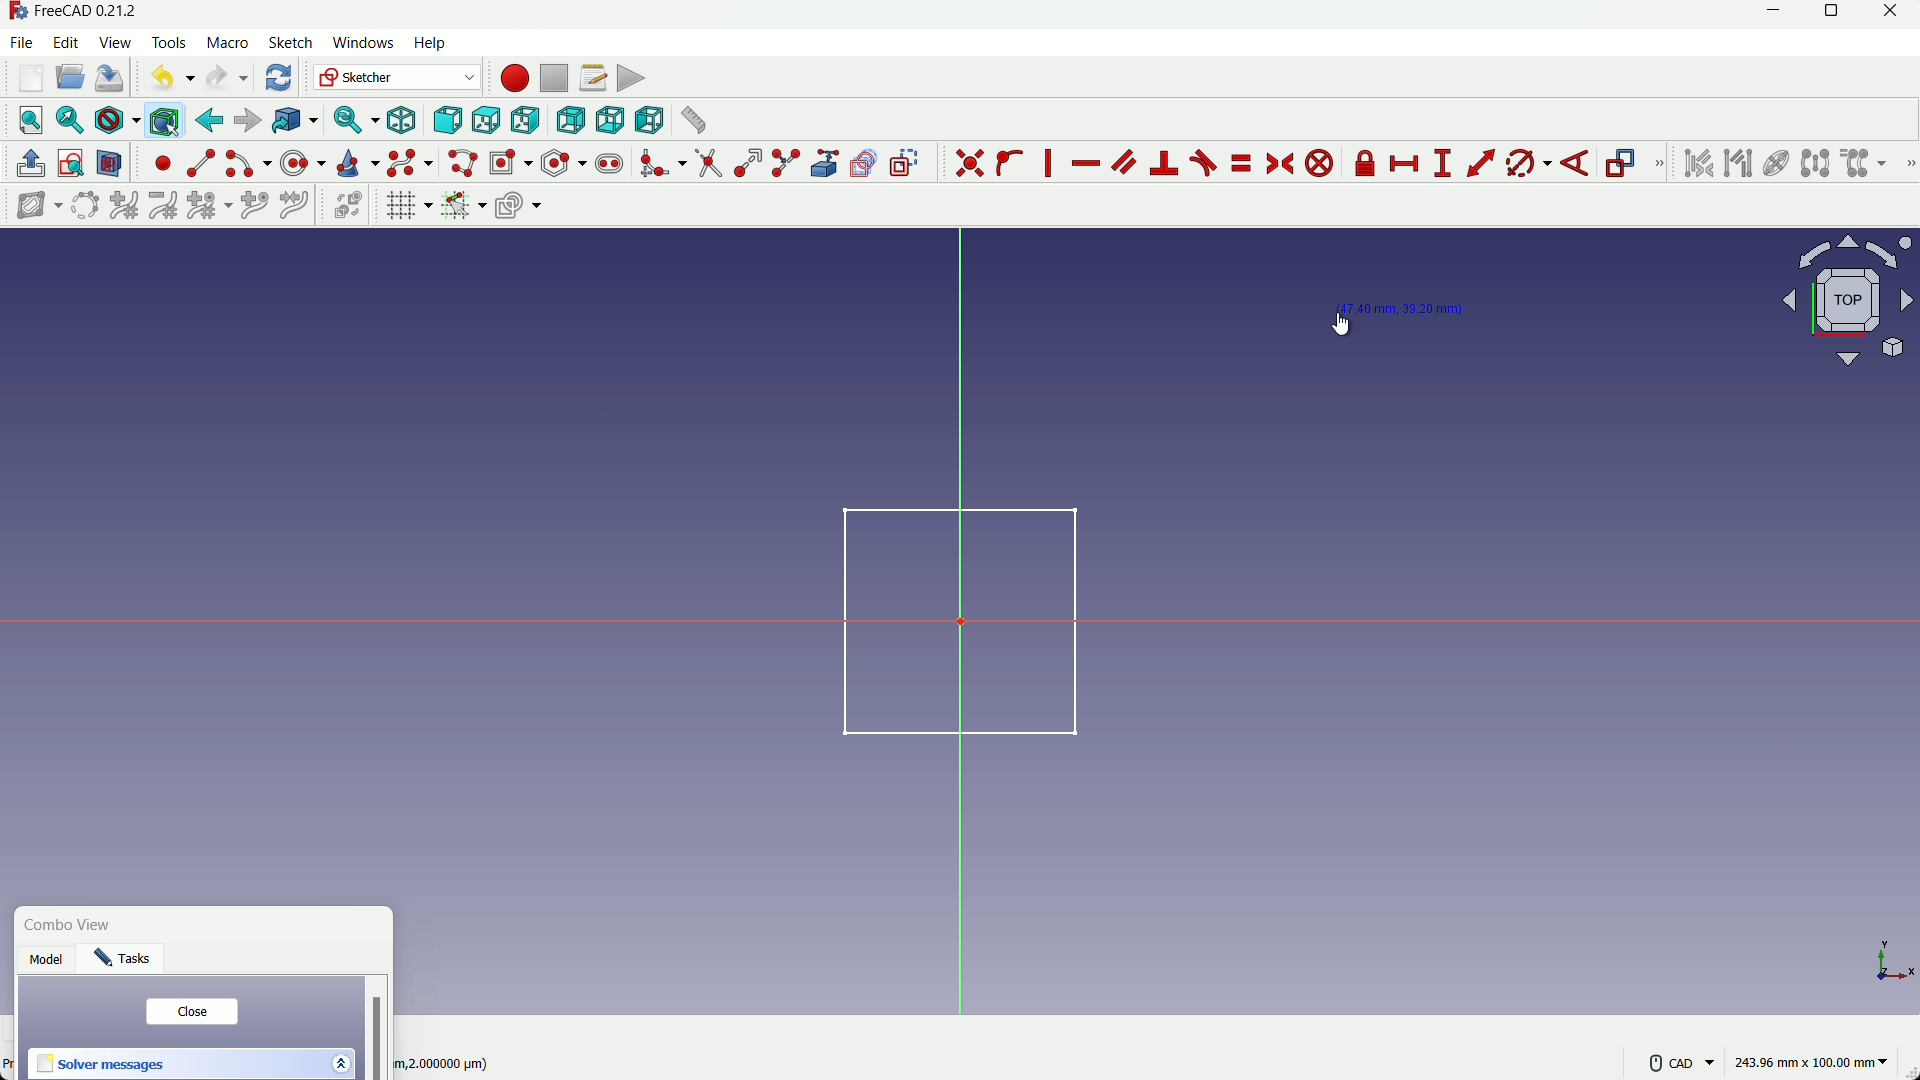 This screenshot has width=1920, height=1080. I want to click on clone, so click(1865, 165).